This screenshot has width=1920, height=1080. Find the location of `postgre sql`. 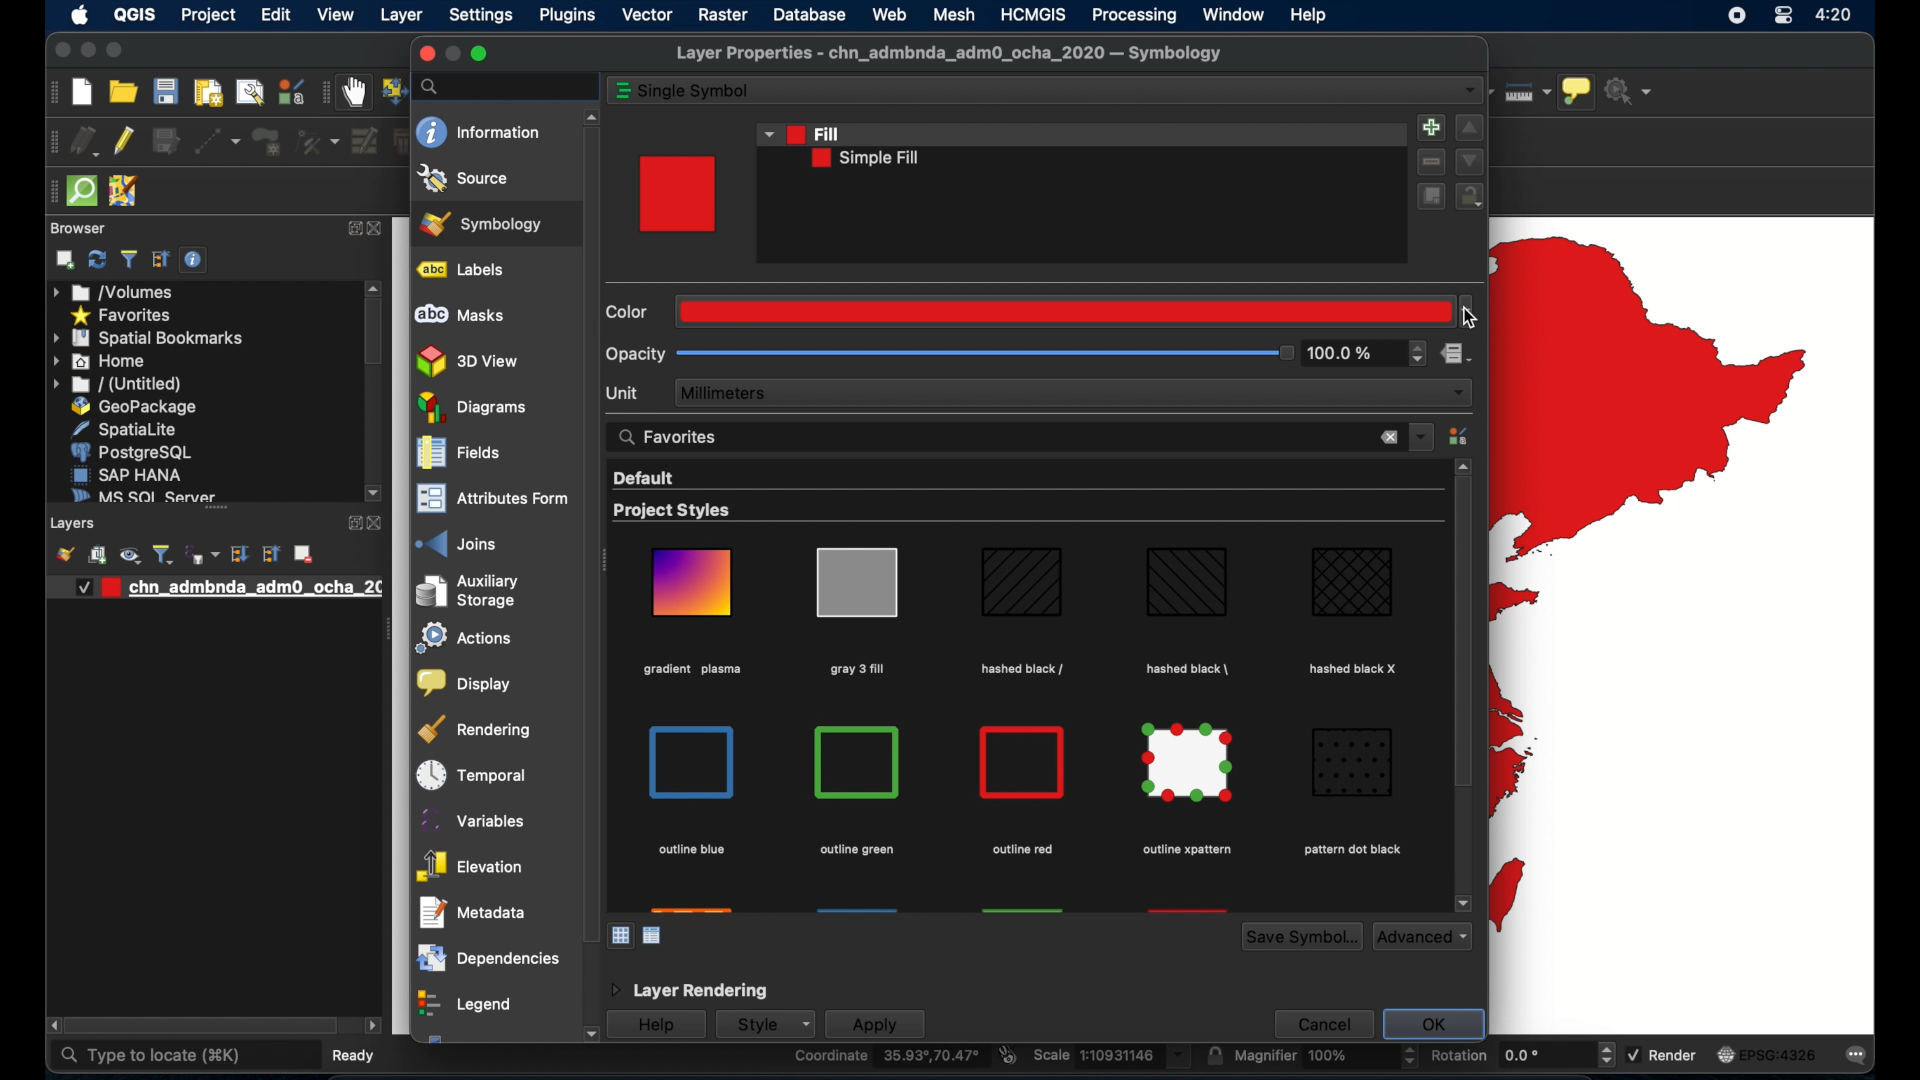

postgre sql is located at coordinates (131, 452).